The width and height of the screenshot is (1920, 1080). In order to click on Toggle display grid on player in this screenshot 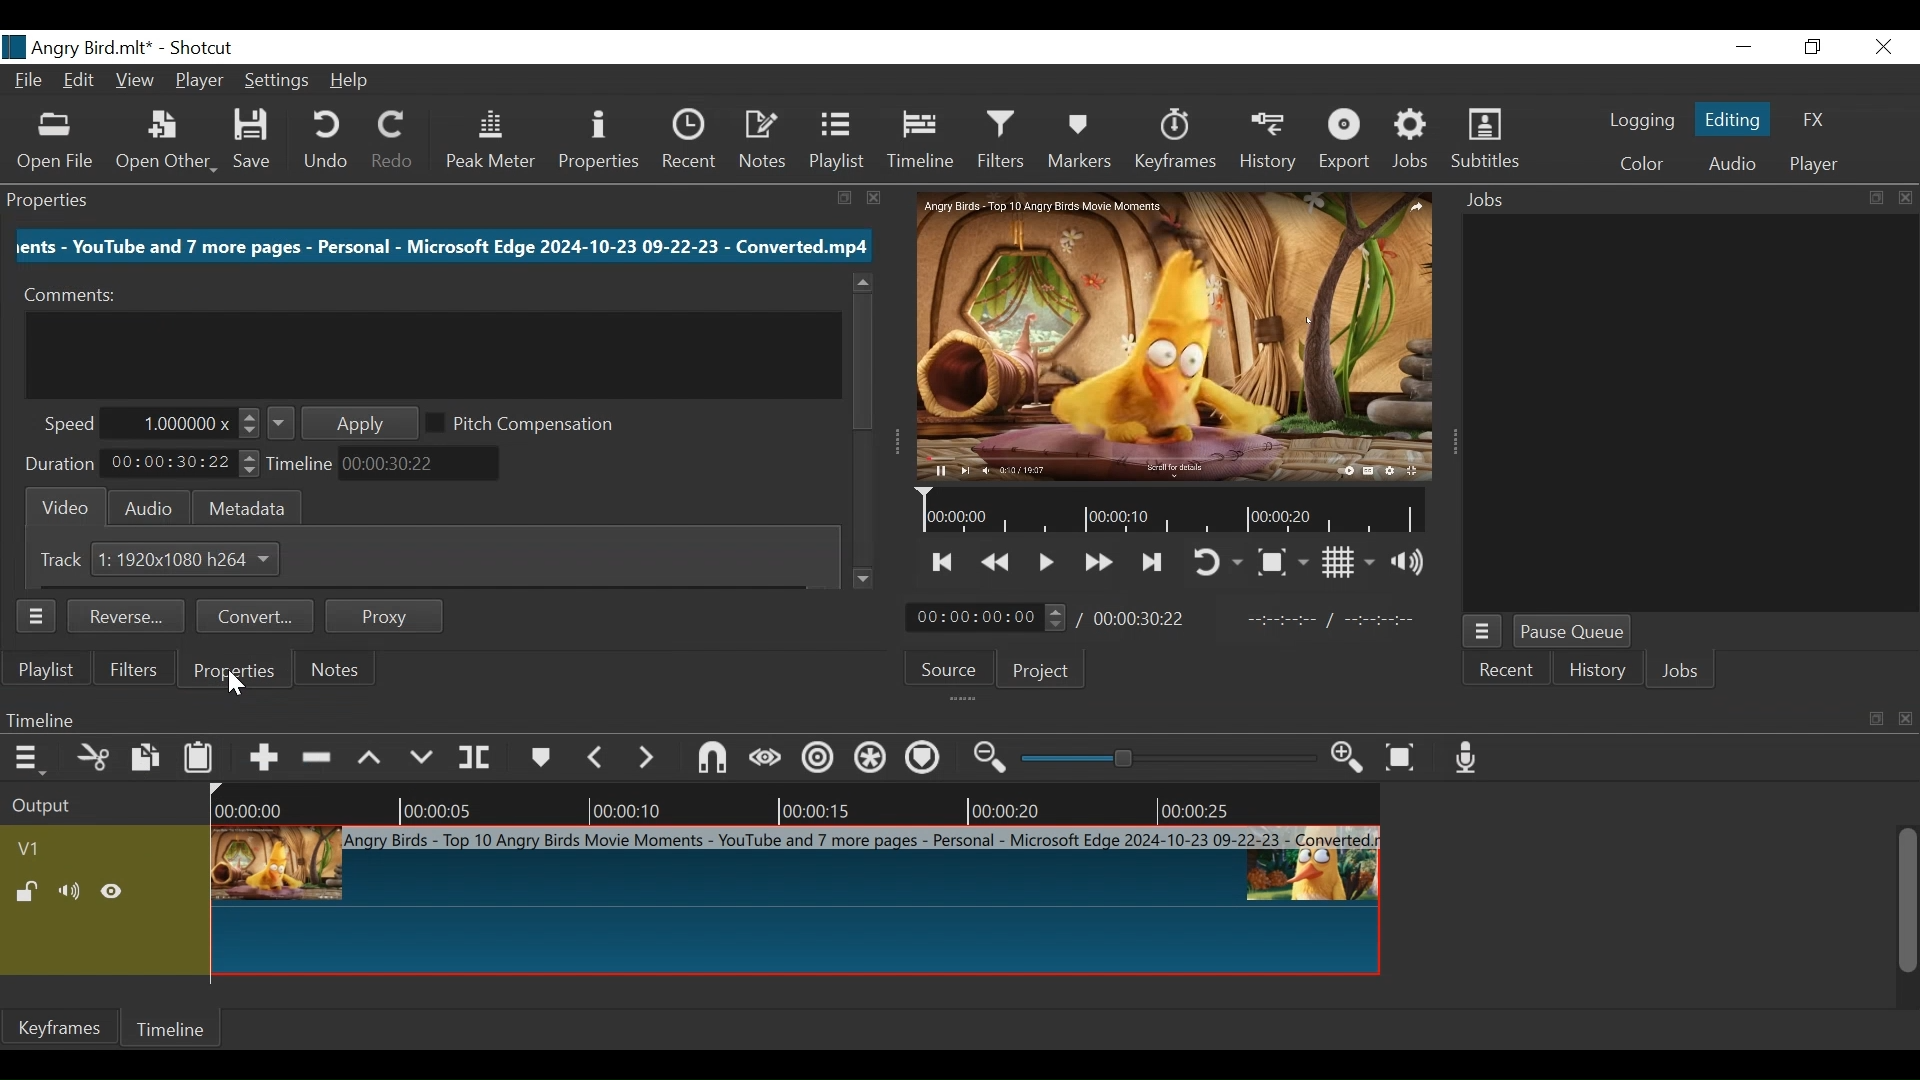, I will do `click(1349, 563)`.